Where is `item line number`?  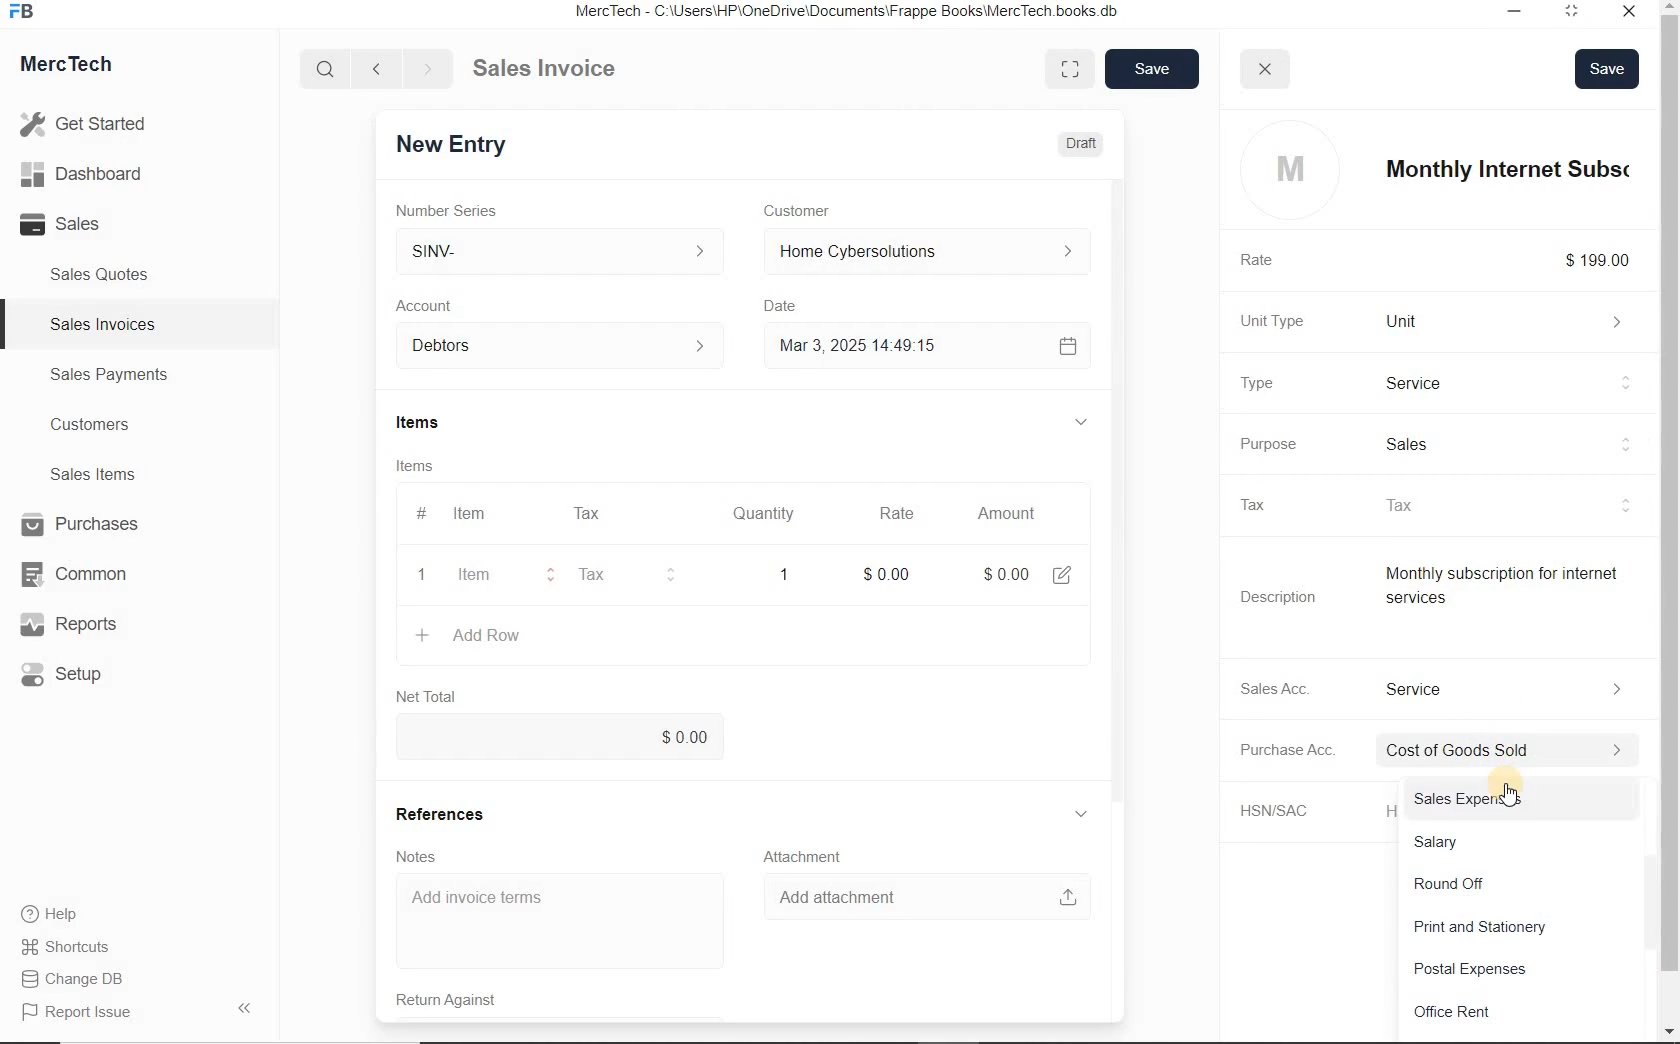 item line number is located at coordinates (426, 547).